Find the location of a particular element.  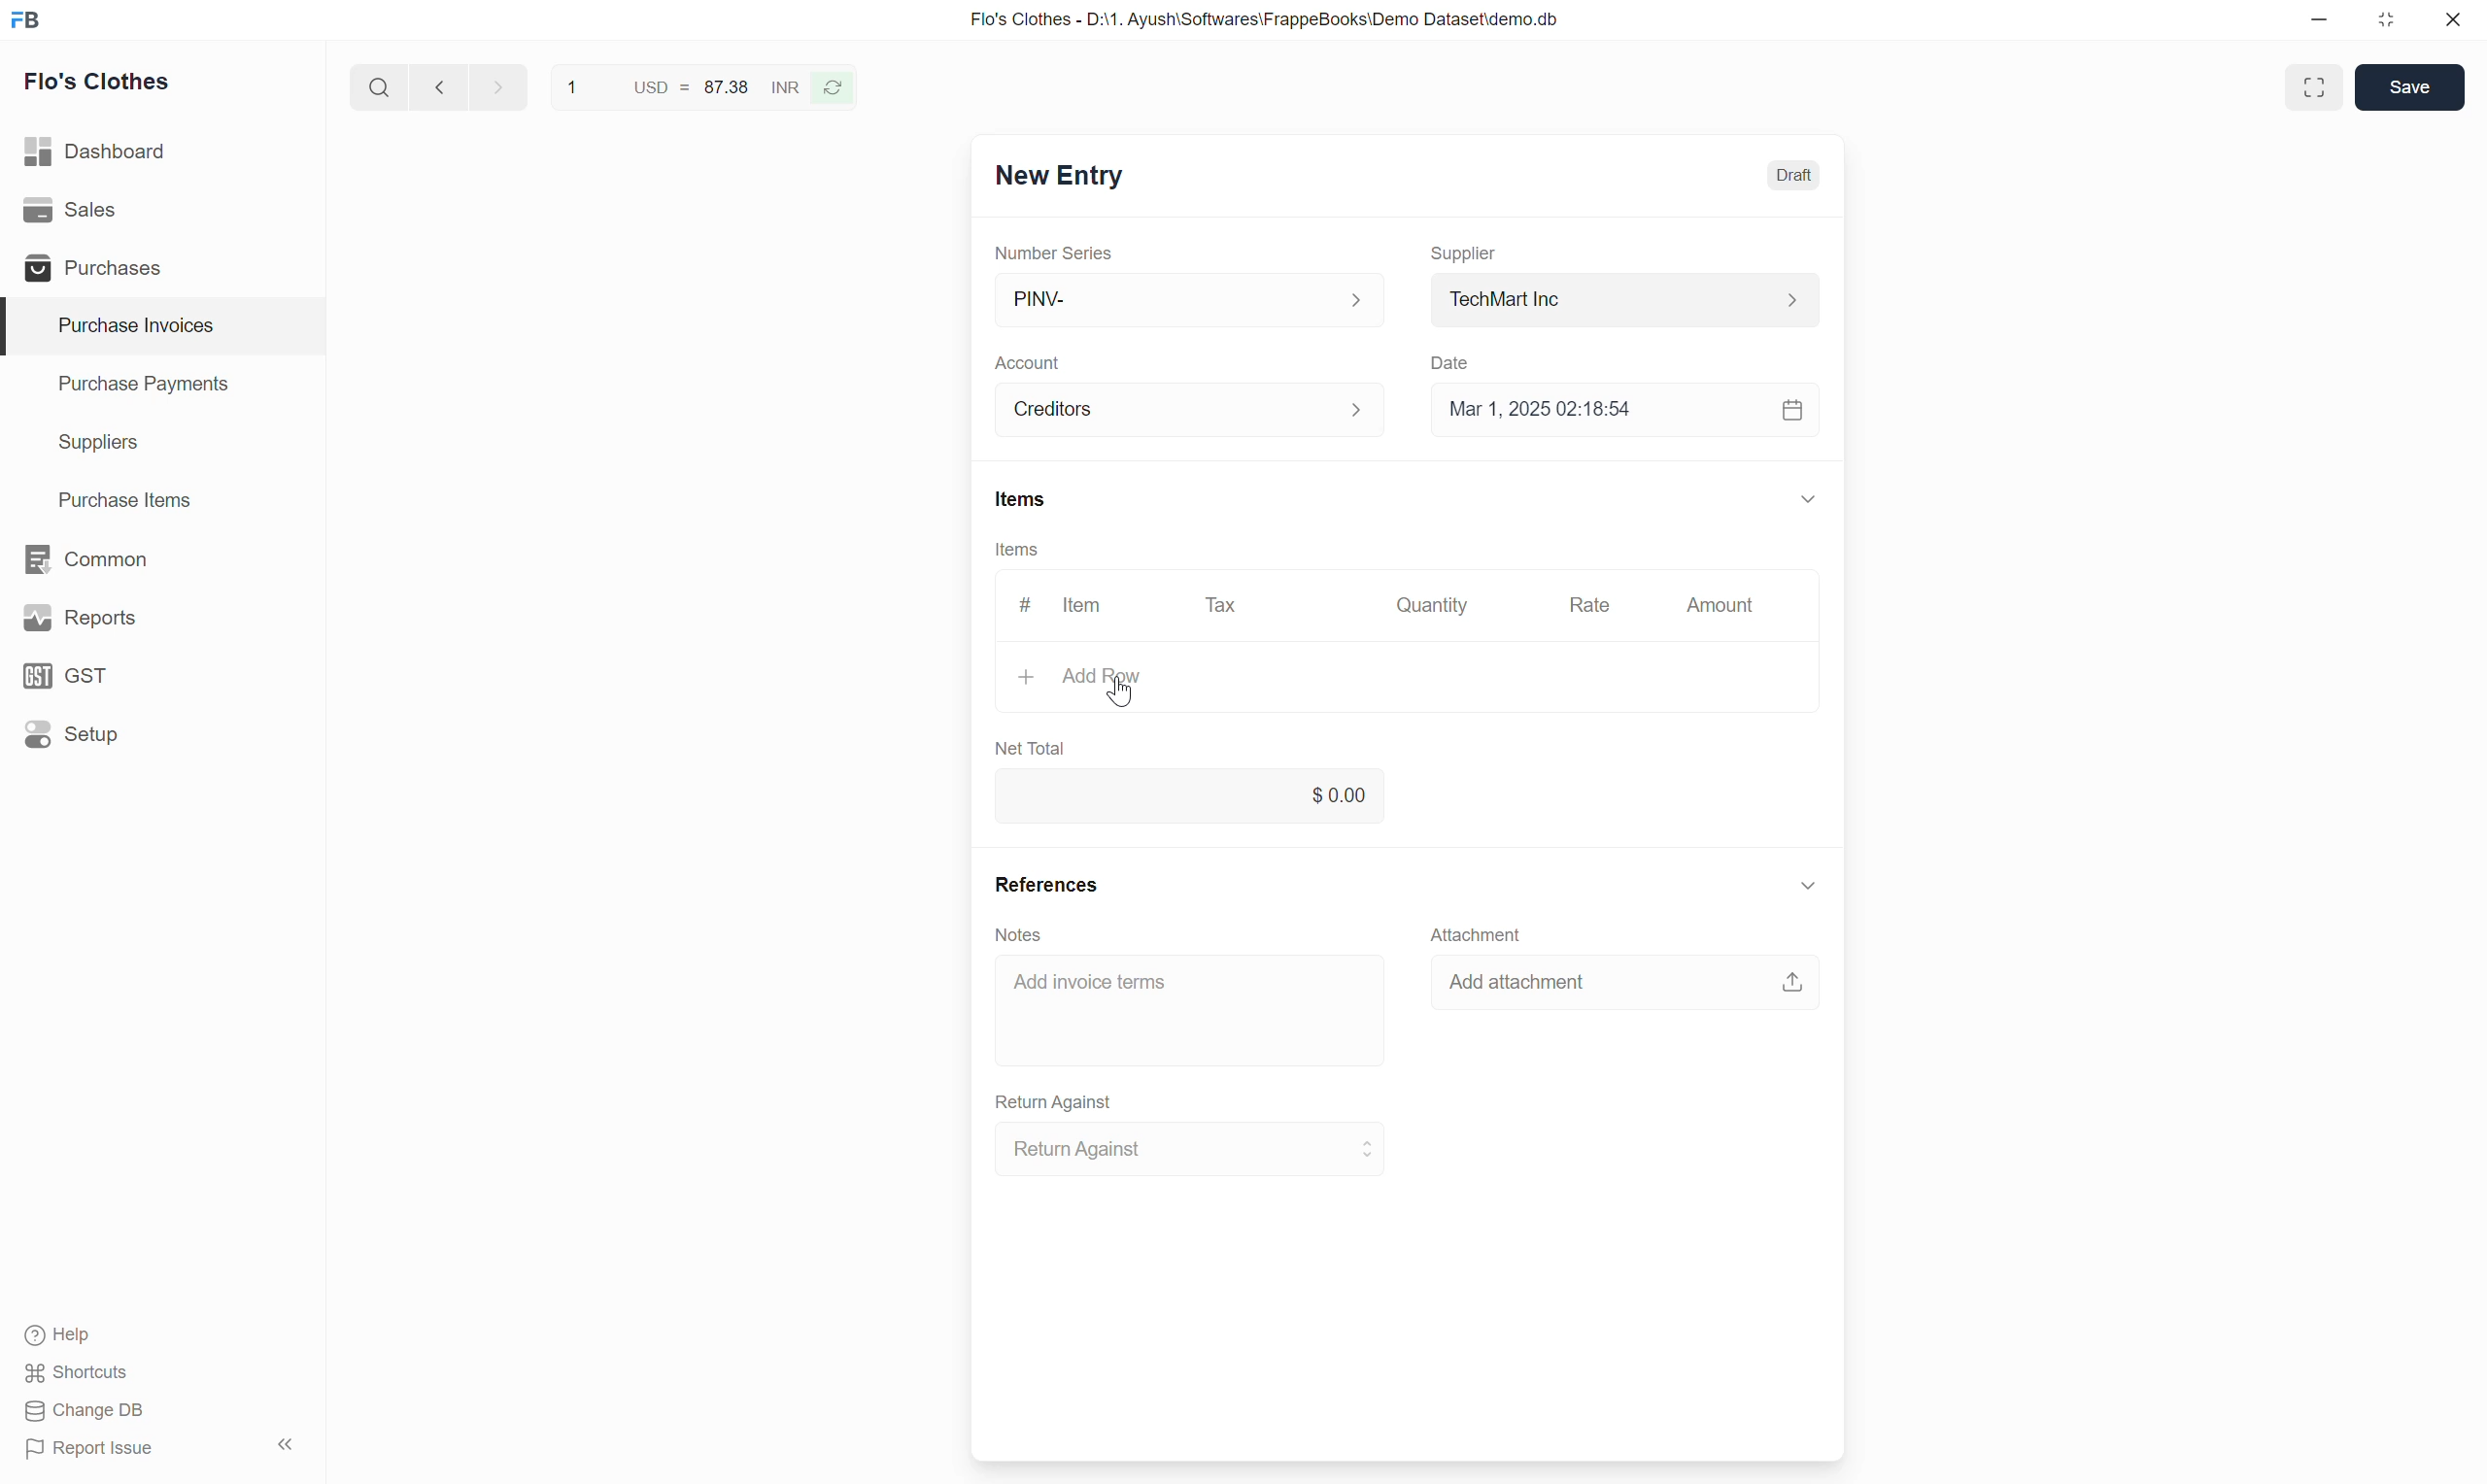

Help is located at coordinates (68, 1335).